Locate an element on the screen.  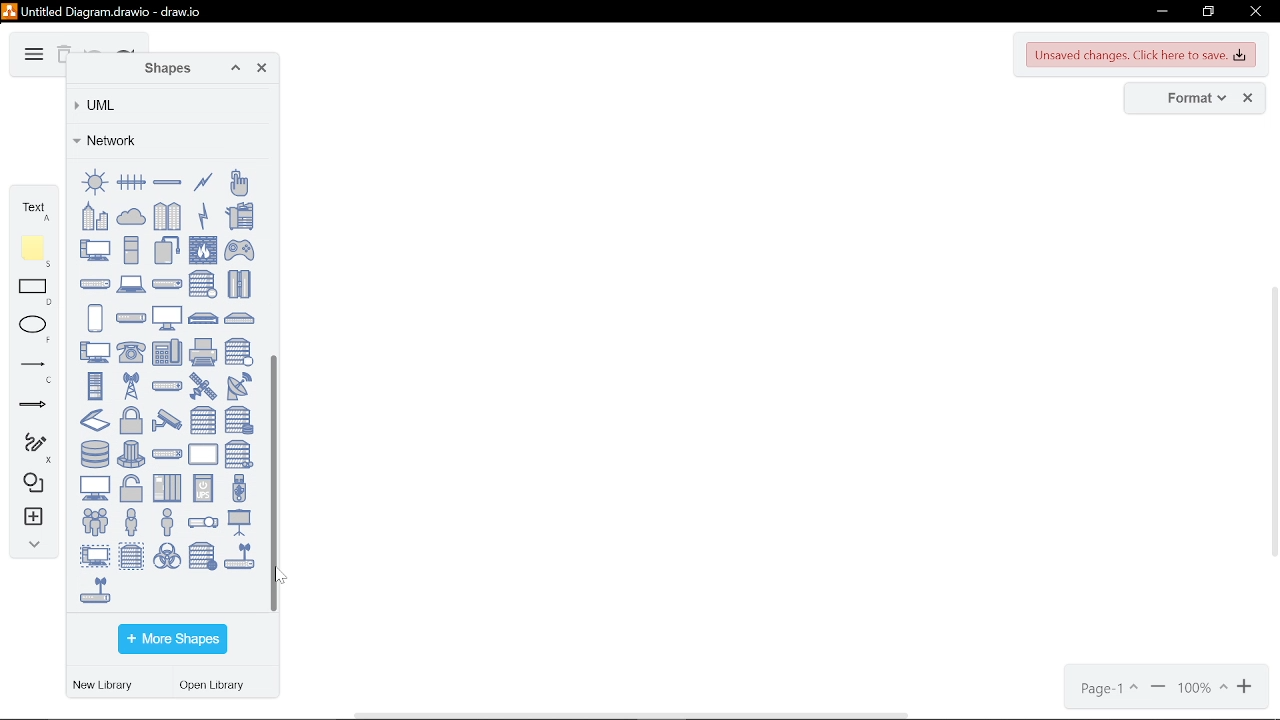
wireless hub is located at coordinates (239, 556).